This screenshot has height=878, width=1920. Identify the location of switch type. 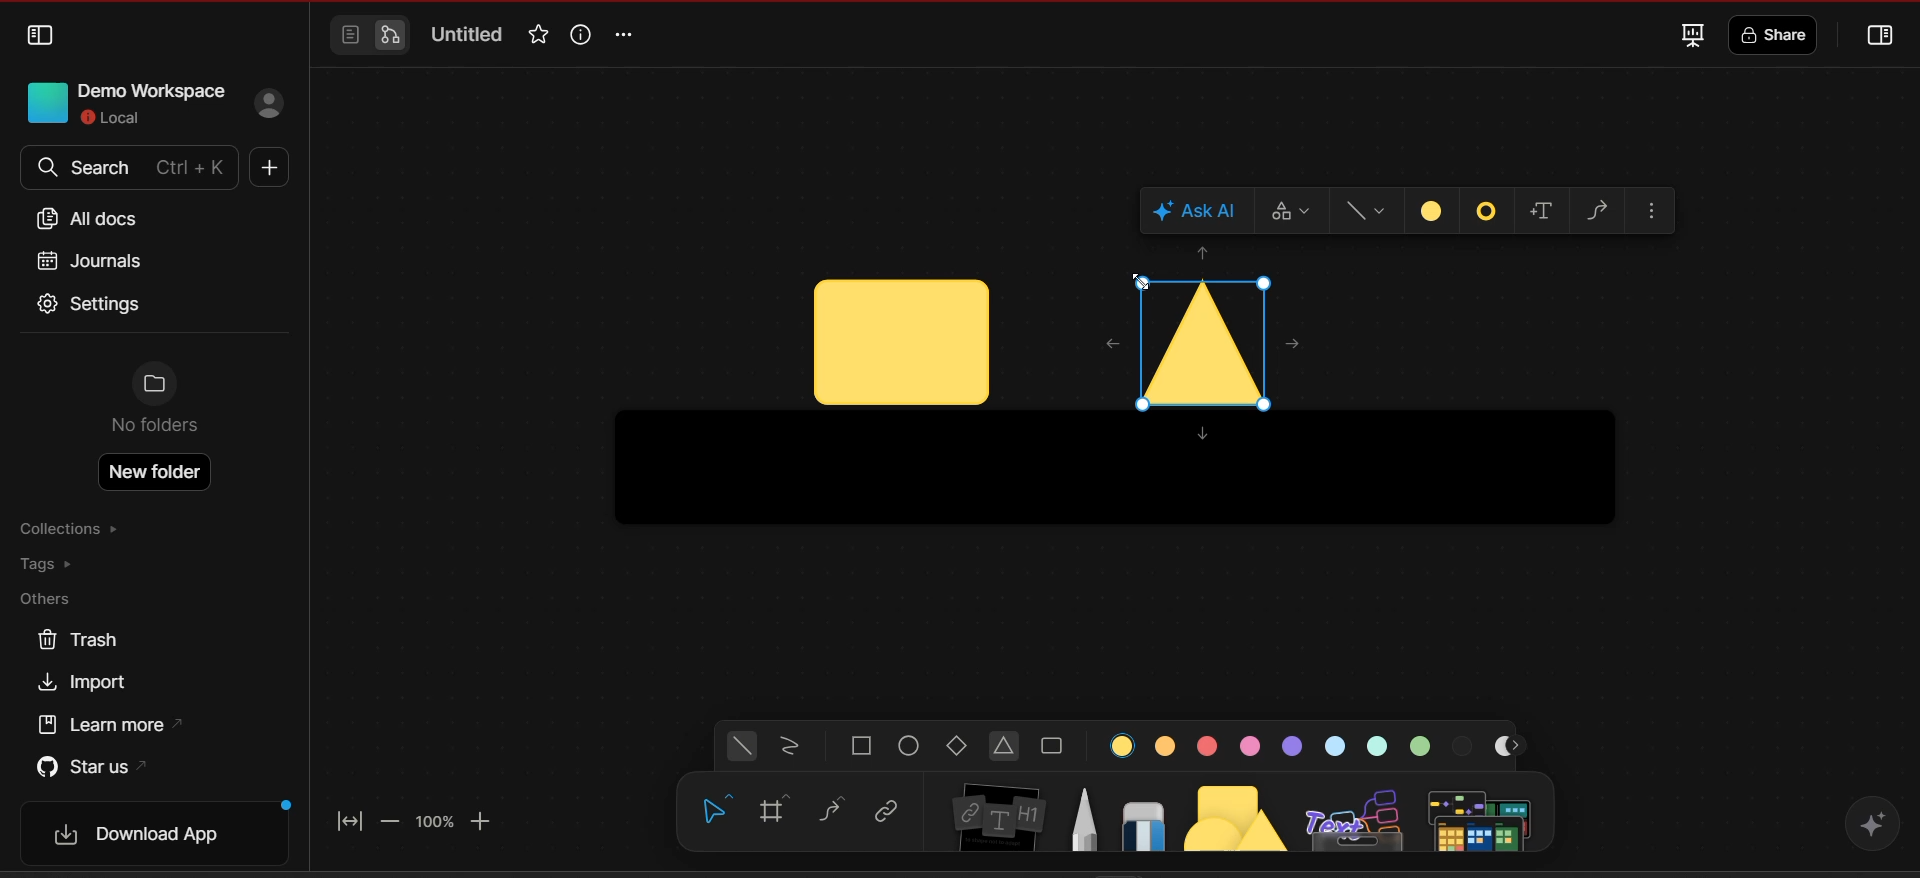
(1297, 211).